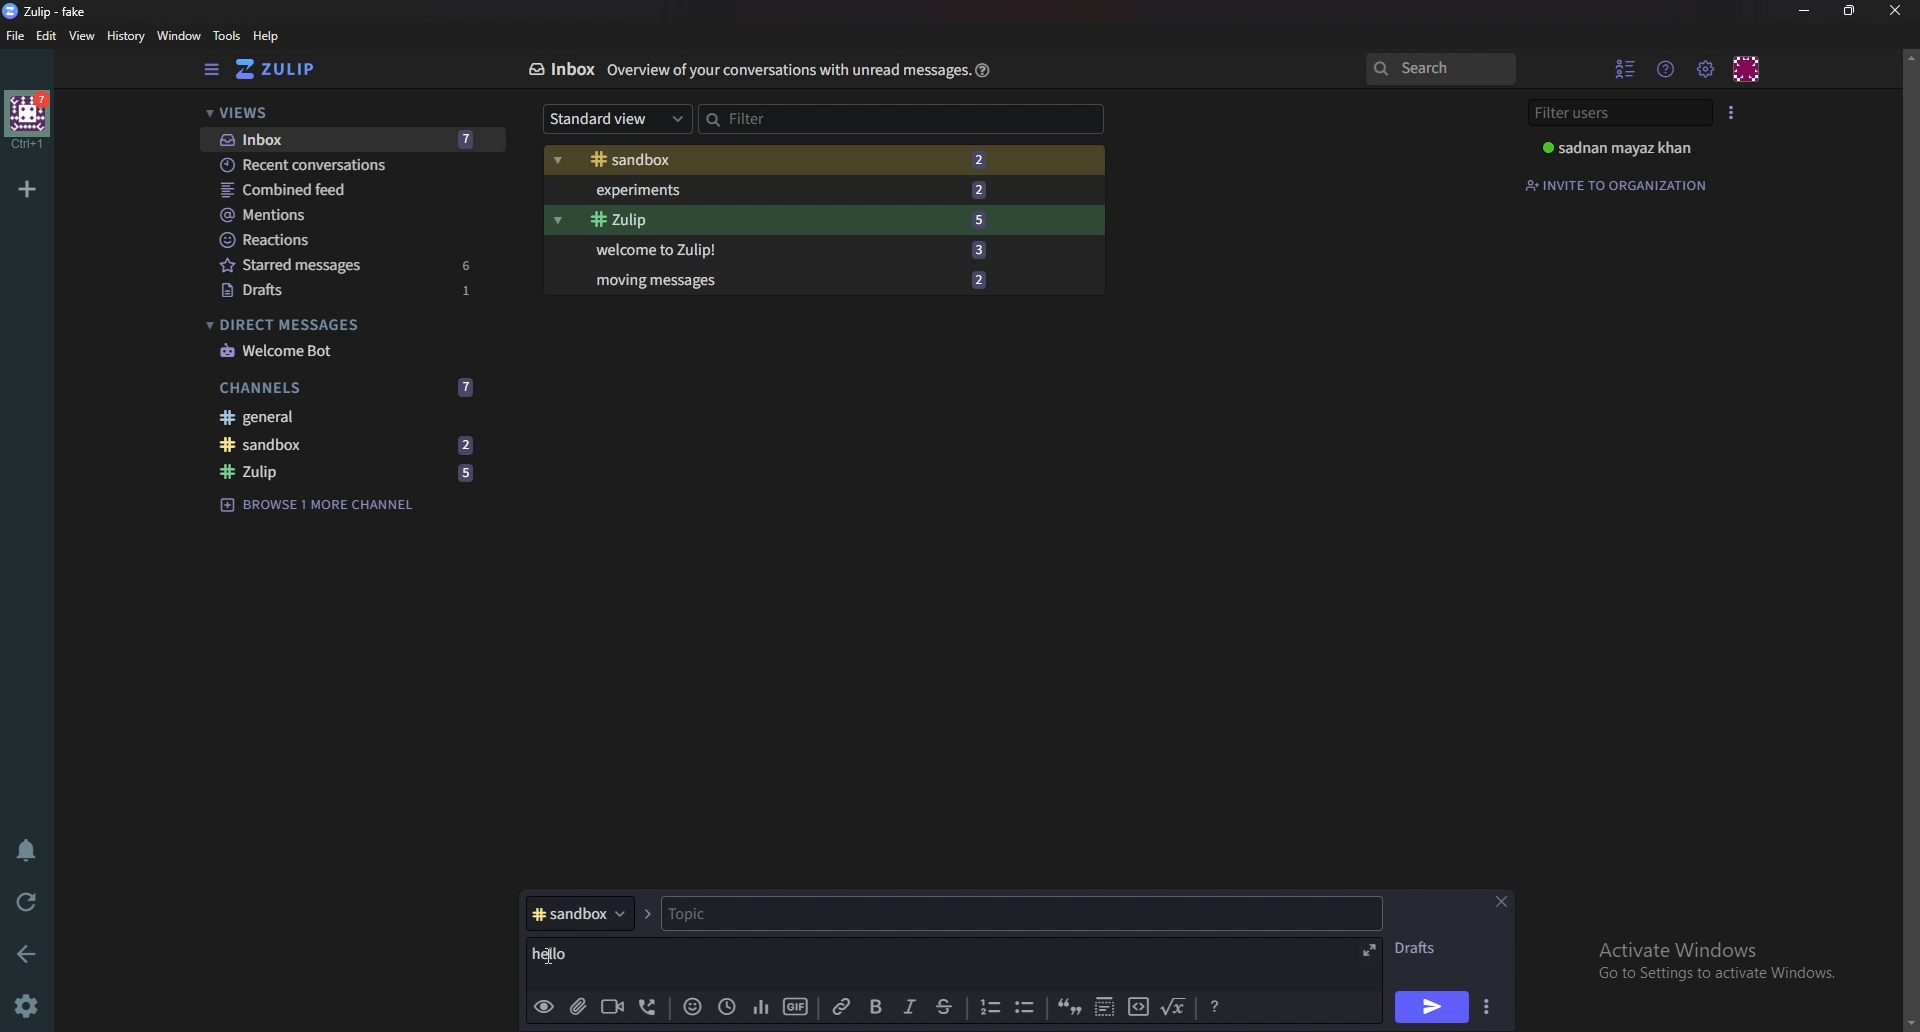 Image resolution: width=1920 pixels, height=1032 pixels. I want to click on gif, so click(794, 1005).